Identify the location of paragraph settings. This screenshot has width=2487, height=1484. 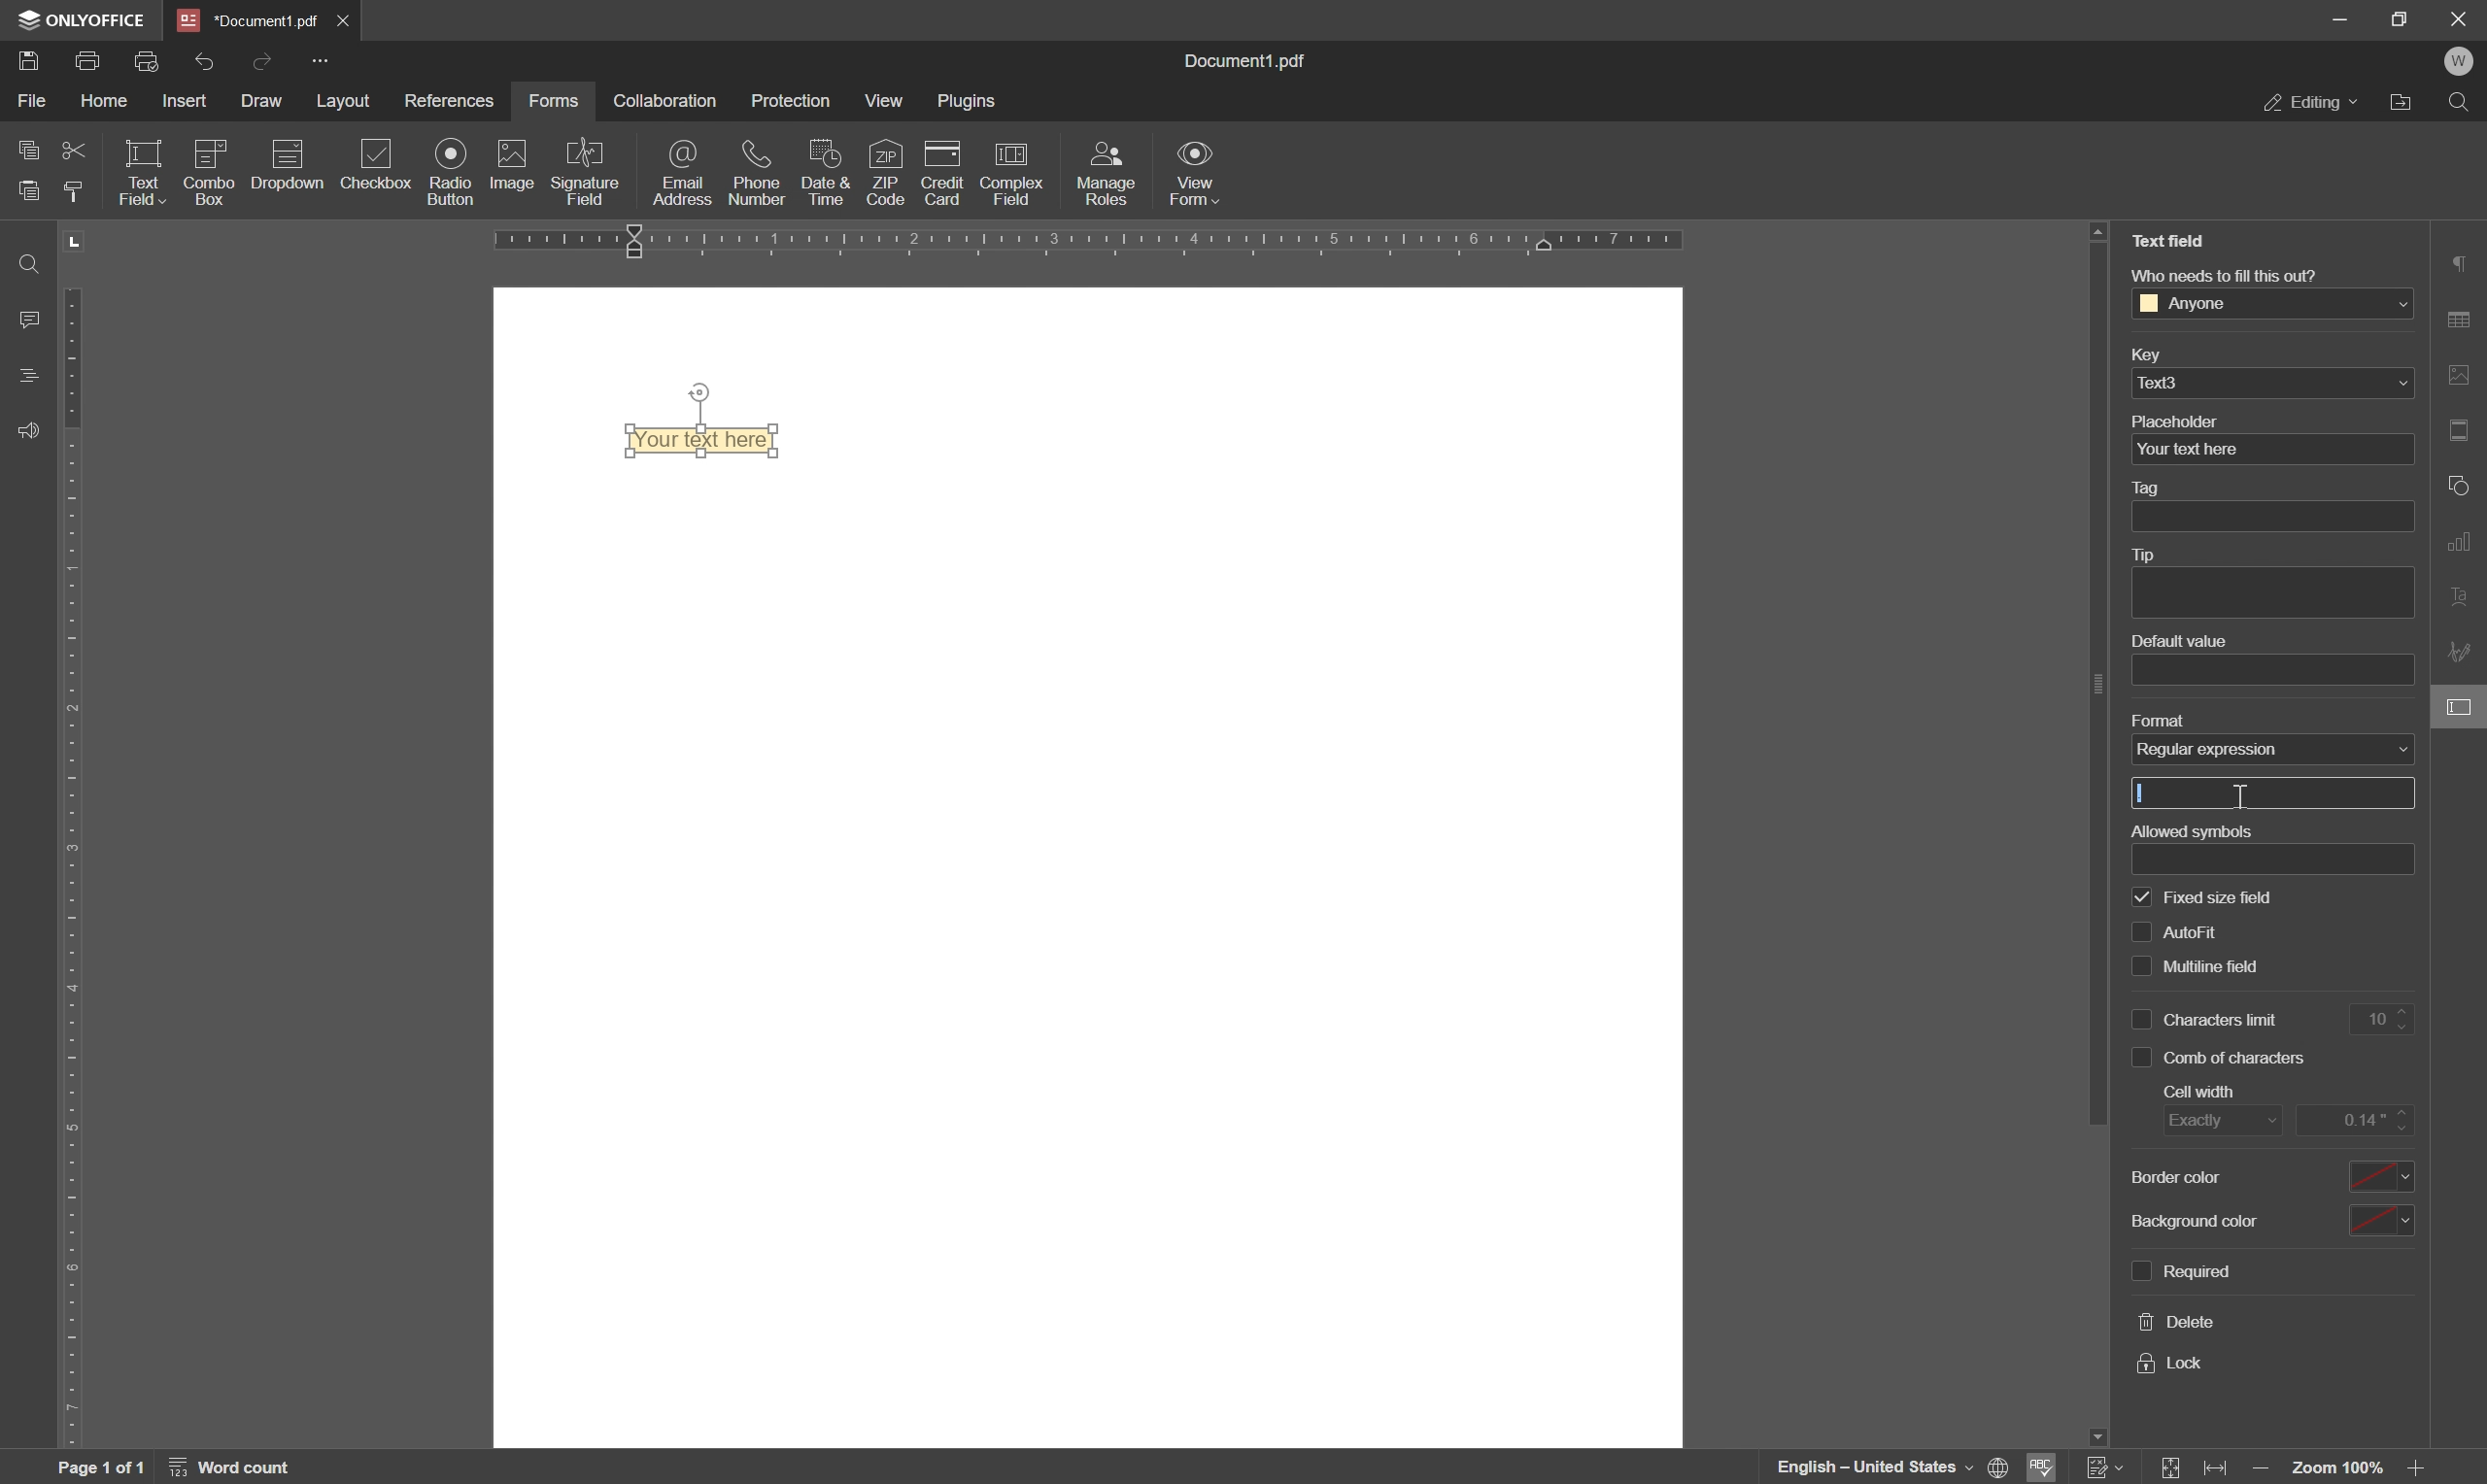
(2462, 262).